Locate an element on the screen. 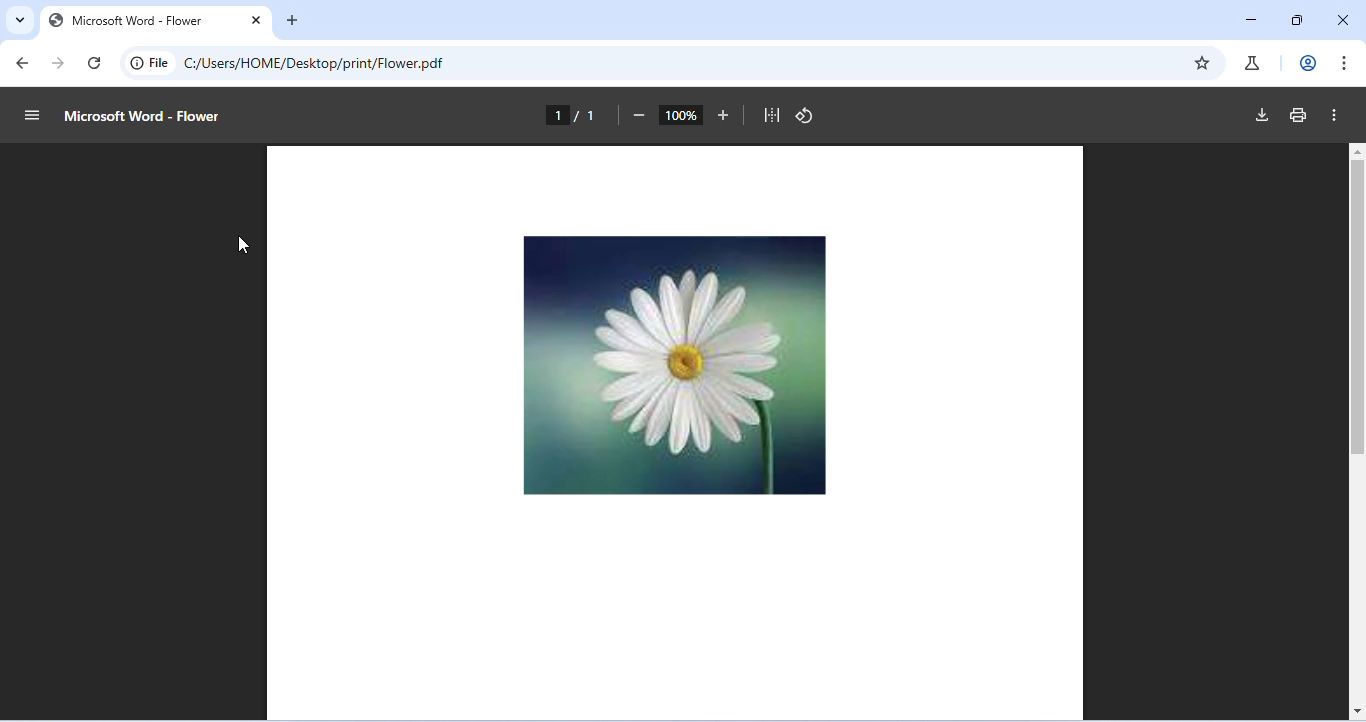 The height and width of the screenshot is (722, 1366). close is located at coordinates (252, 21).